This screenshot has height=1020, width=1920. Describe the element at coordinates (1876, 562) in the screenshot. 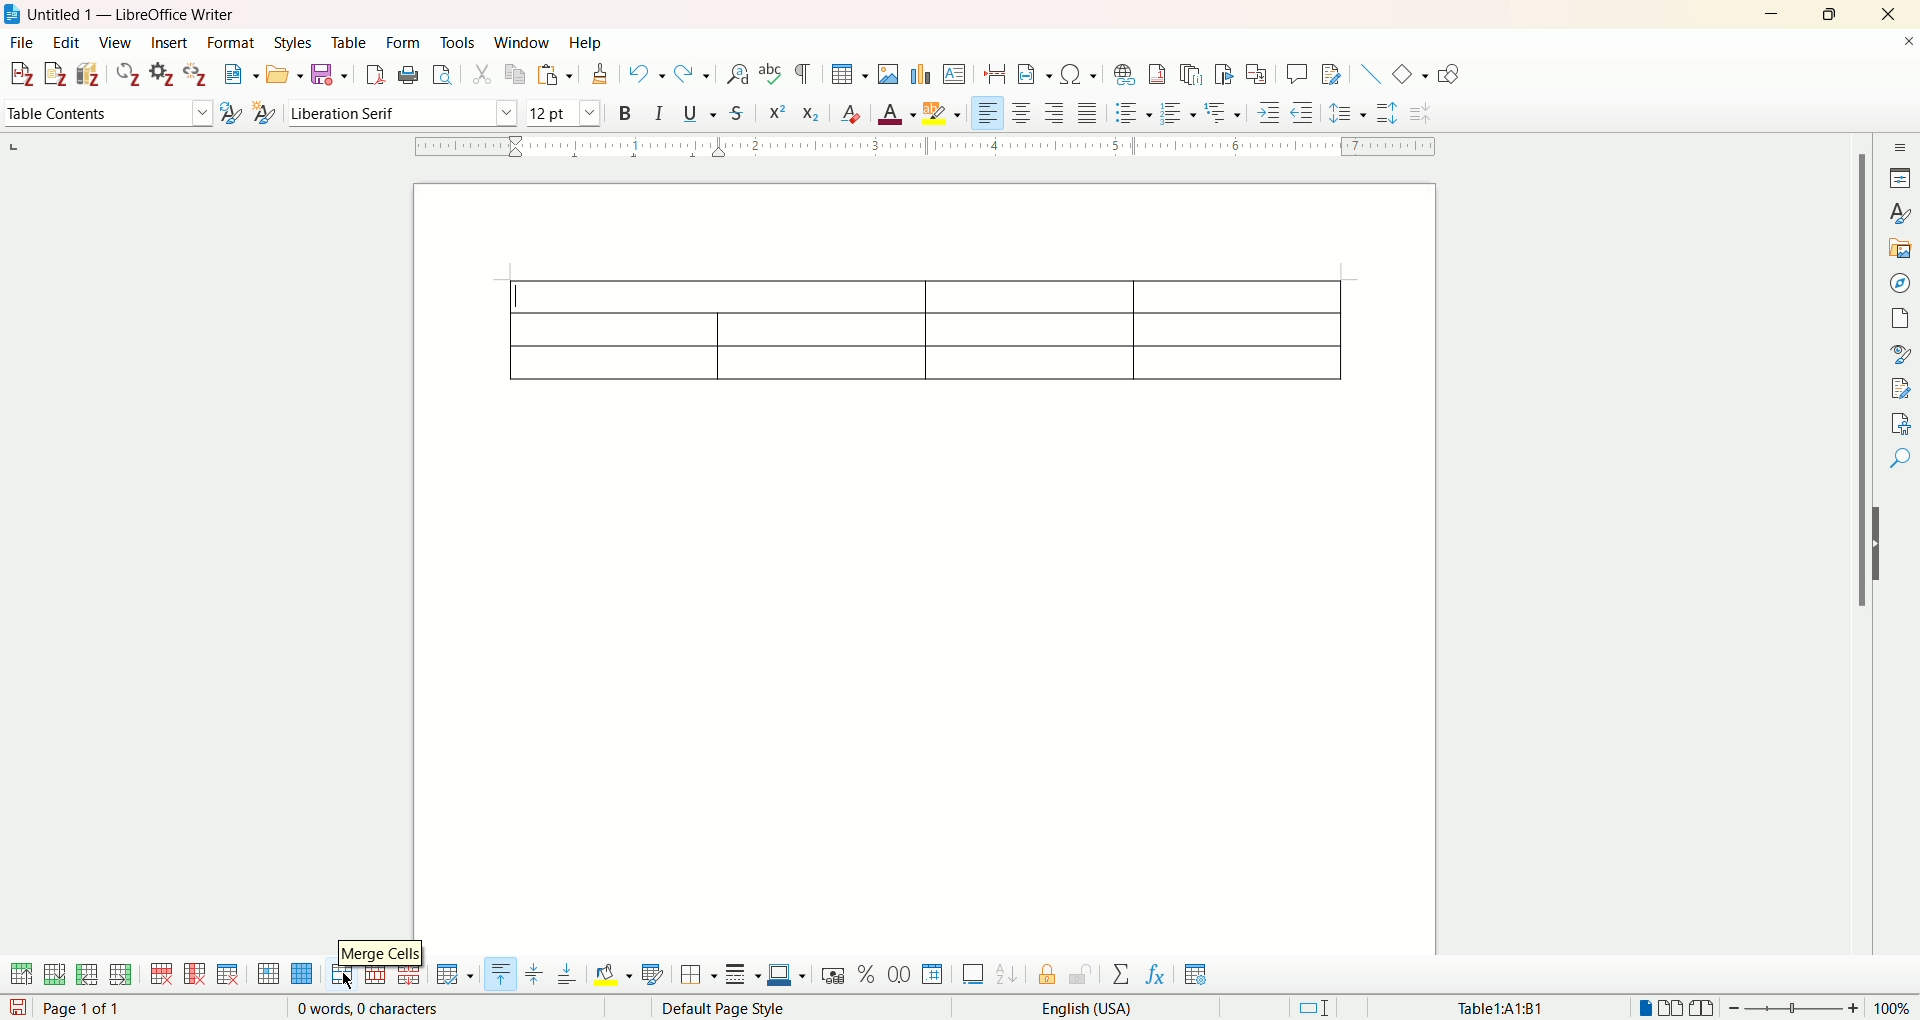

I see `hide` at that location.